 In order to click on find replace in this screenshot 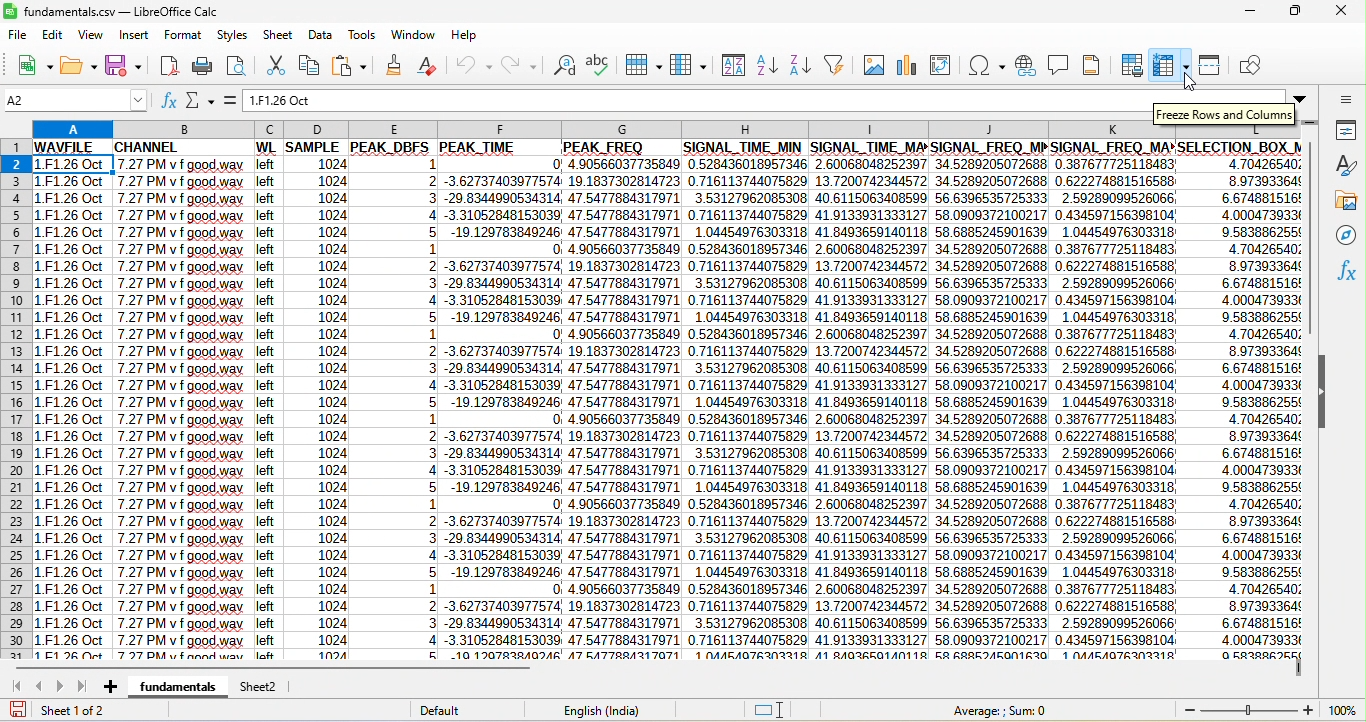, I will do `click(566, 65)`.